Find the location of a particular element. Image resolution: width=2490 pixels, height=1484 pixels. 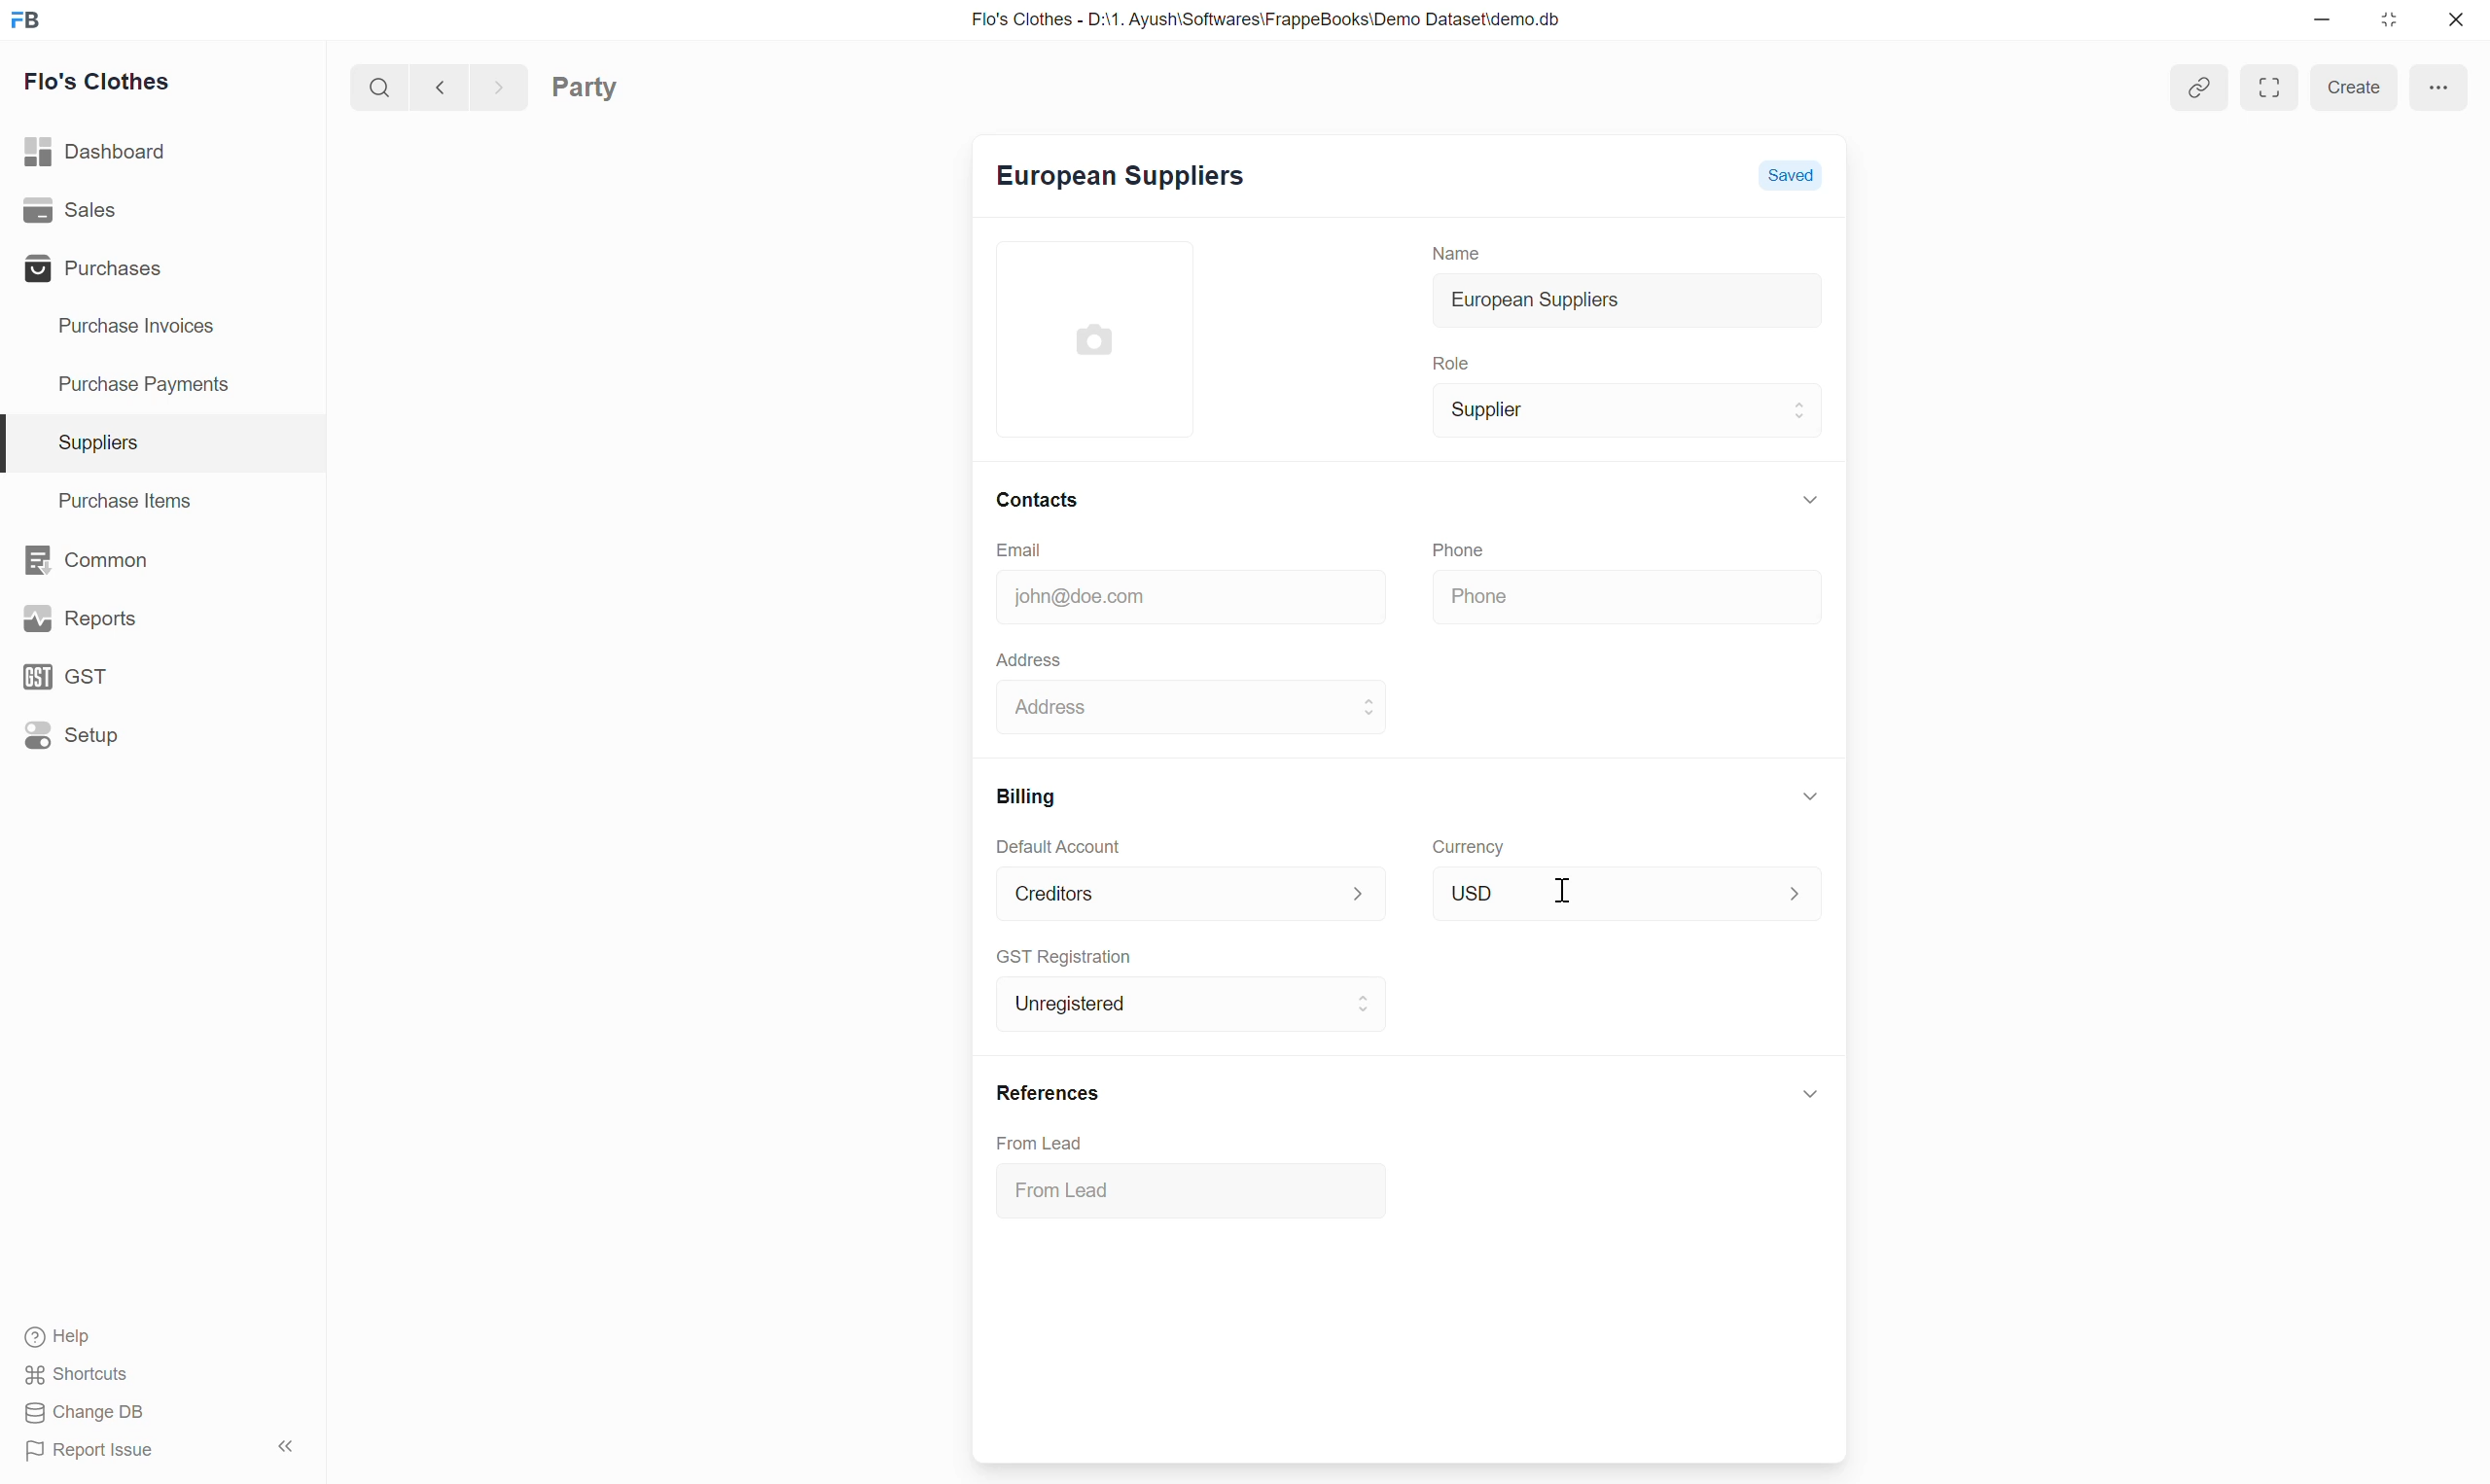

attach is located at coordinates (2201, 85).